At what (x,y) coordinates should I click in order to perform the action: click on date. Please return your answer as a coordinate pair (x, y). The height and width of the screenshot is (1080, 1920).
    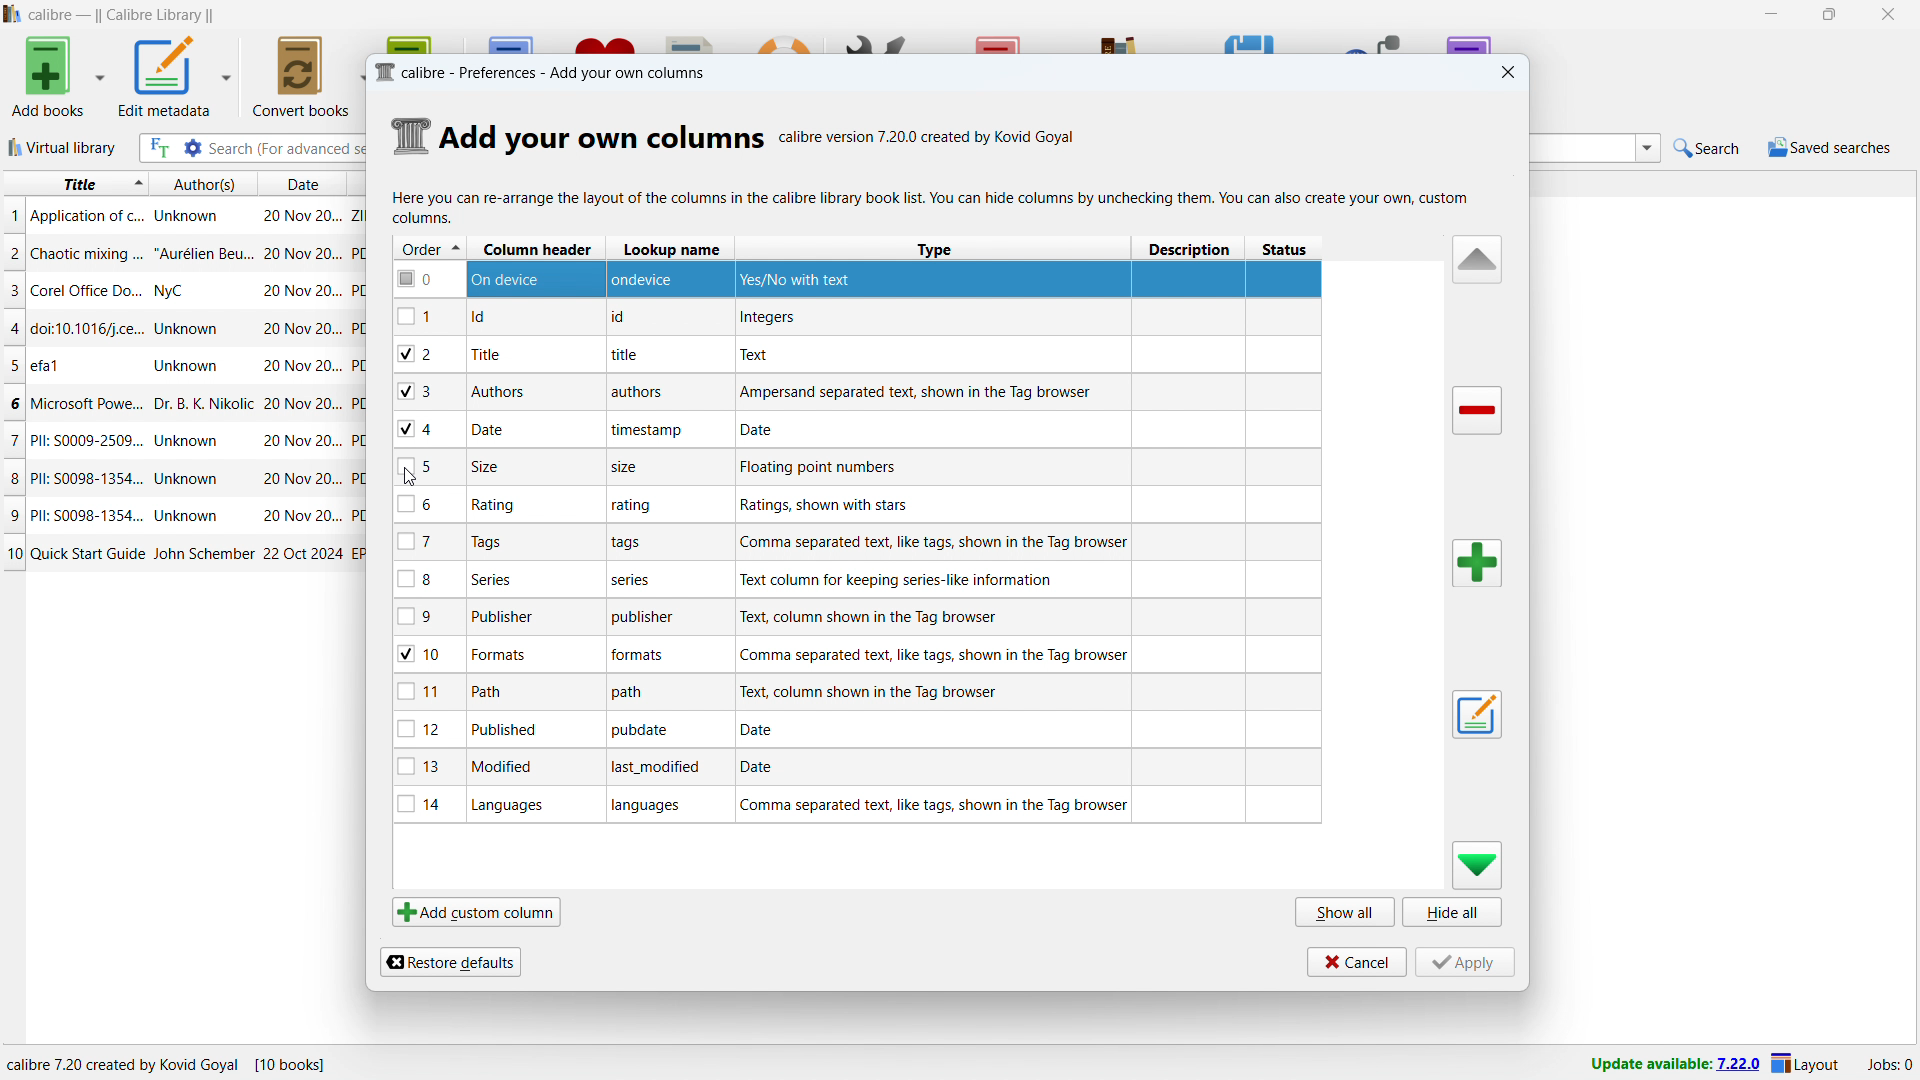
    Looking at the image, I should click on (300, 366).